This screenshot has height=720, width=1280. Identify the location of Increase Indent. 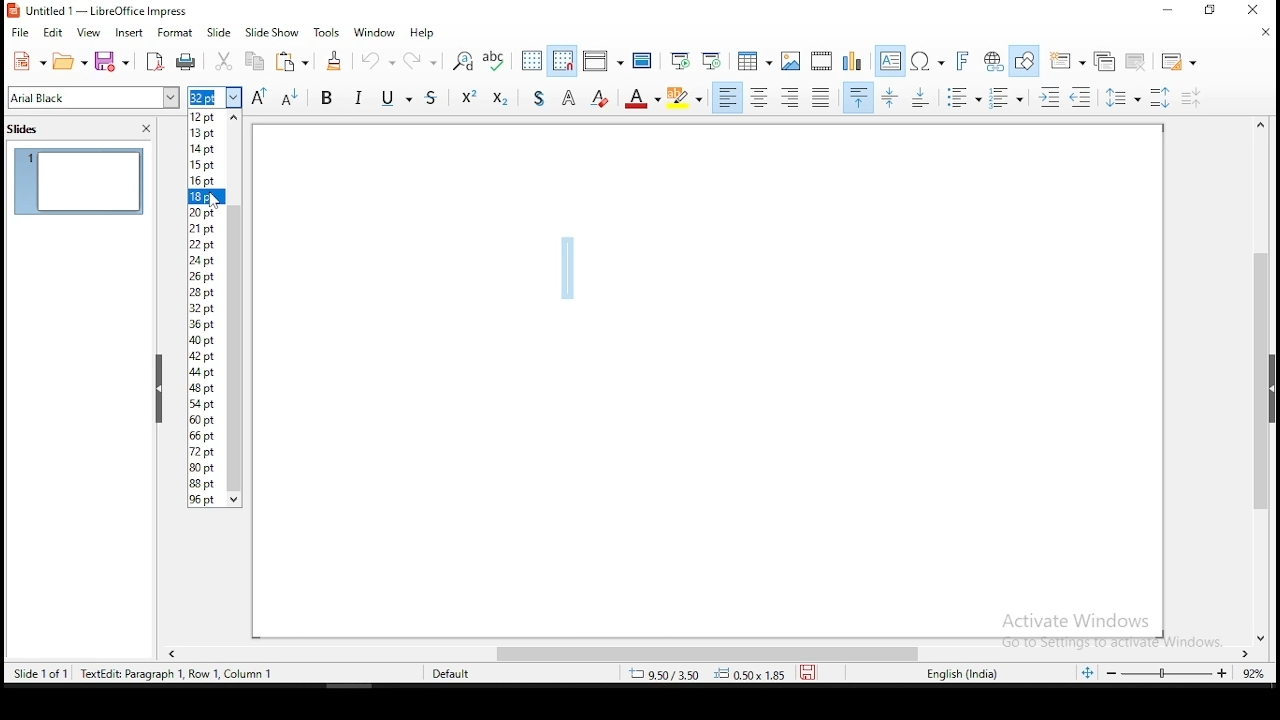
(1049, 98).